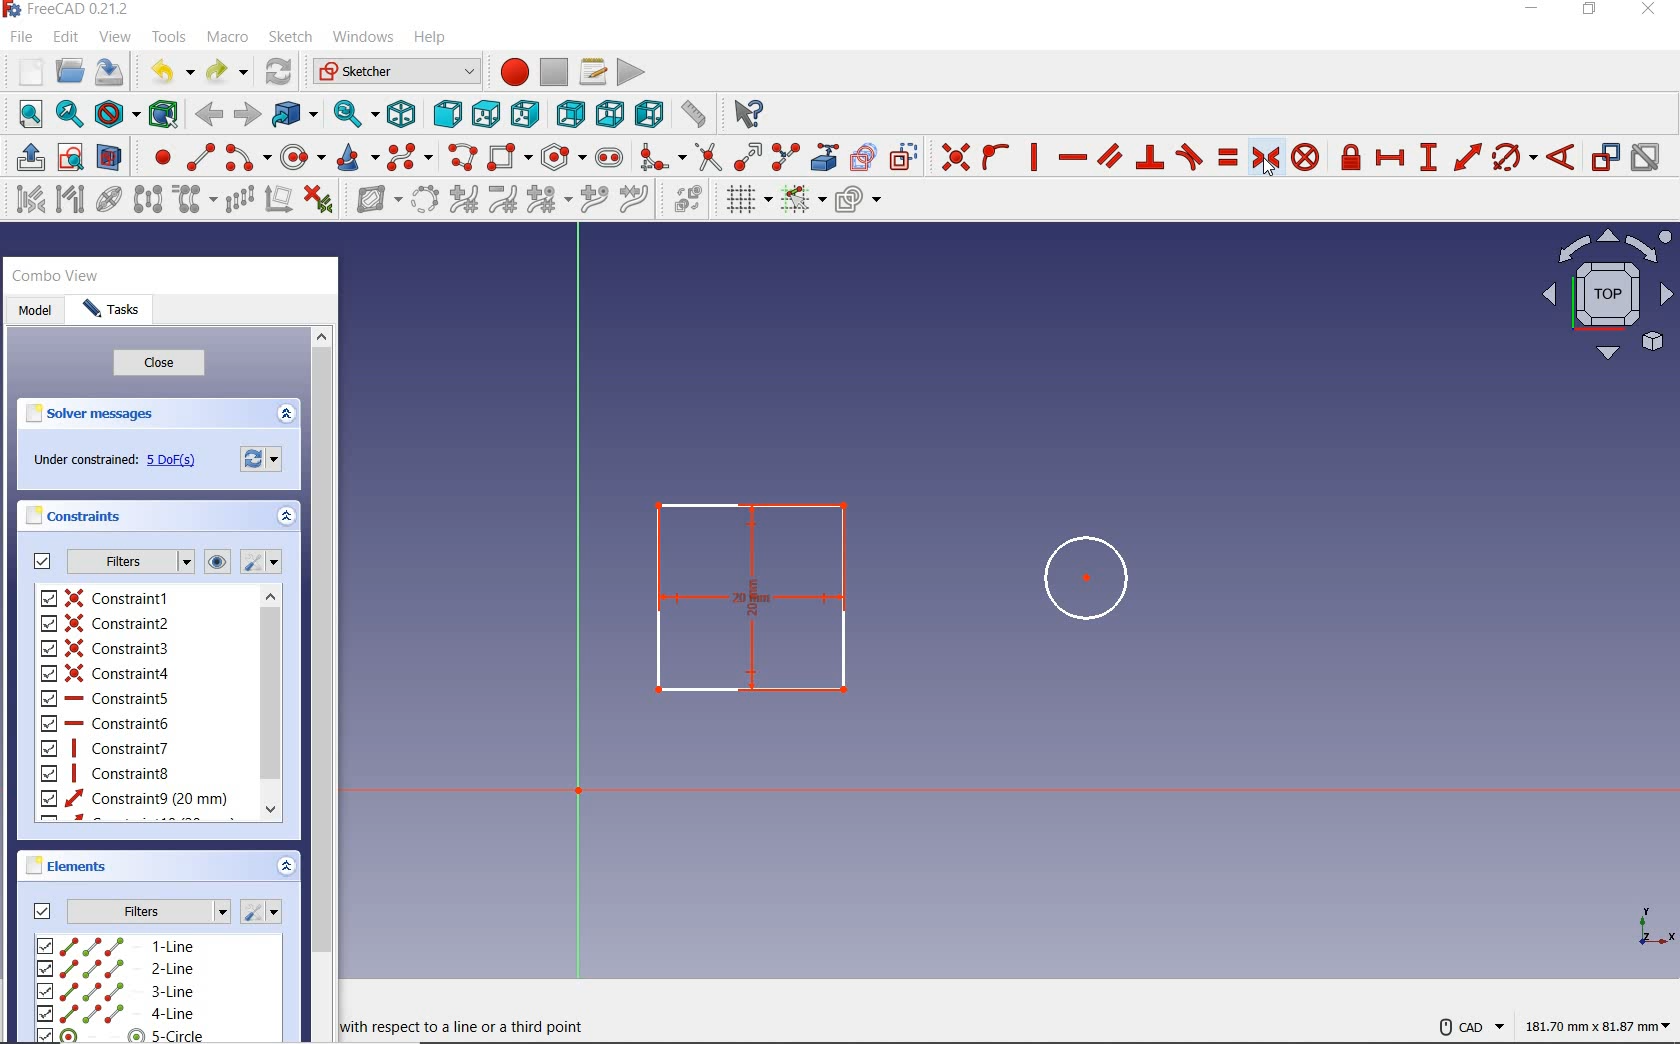 The height and width of the screenshot is (1044, 1680). What do you see at coordinates (403, 116) in the screenshot?
I see `isometric` at bounding box center [403, 116].